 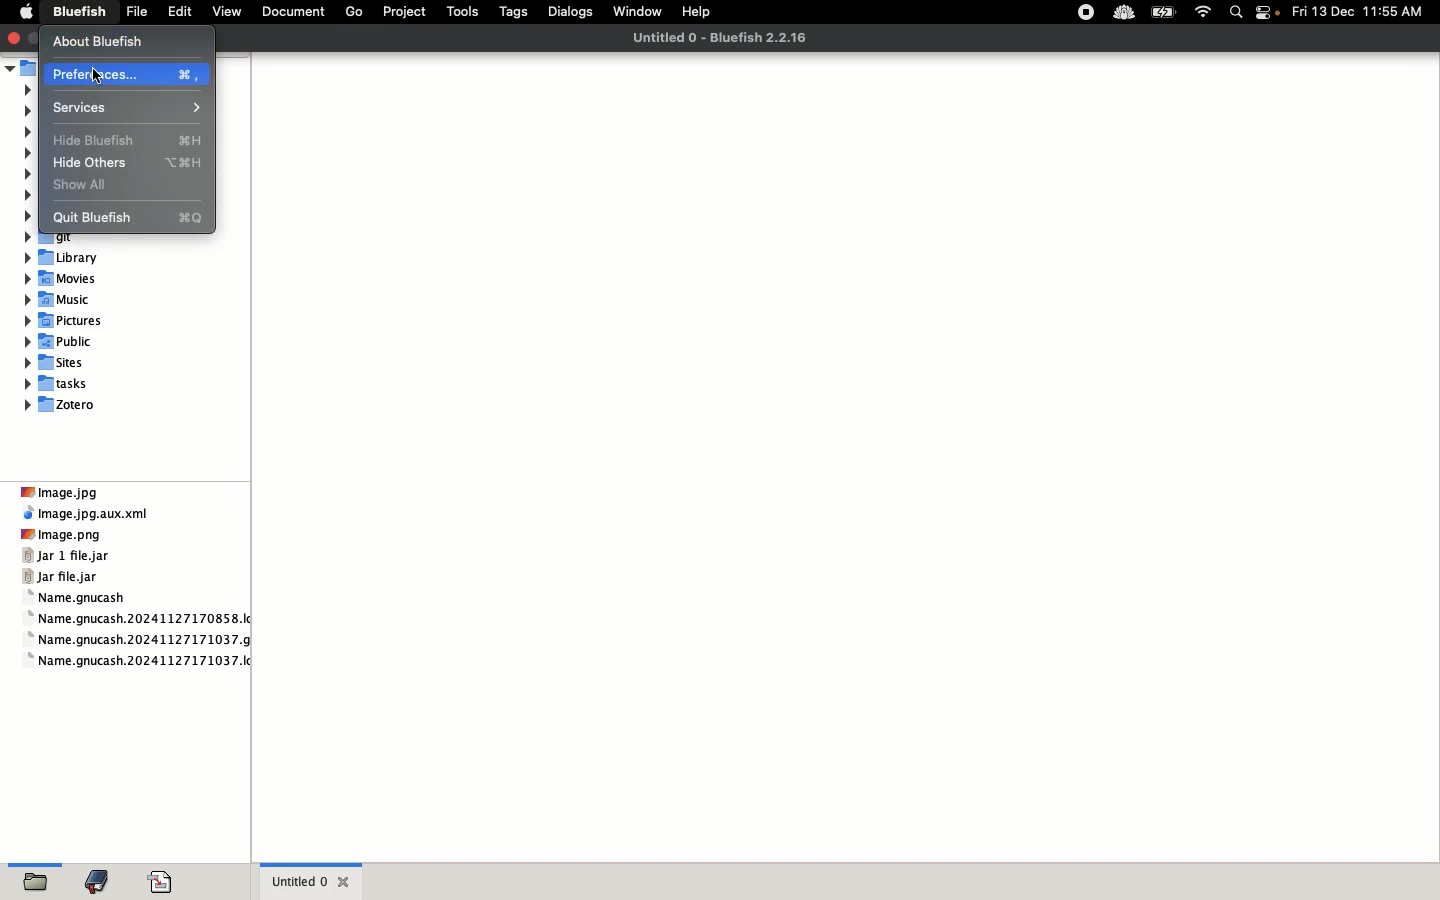 What do you see at coordinates (1204, 13) in the screenshot?
I see `Internet` at bounding box center [1204, 13].